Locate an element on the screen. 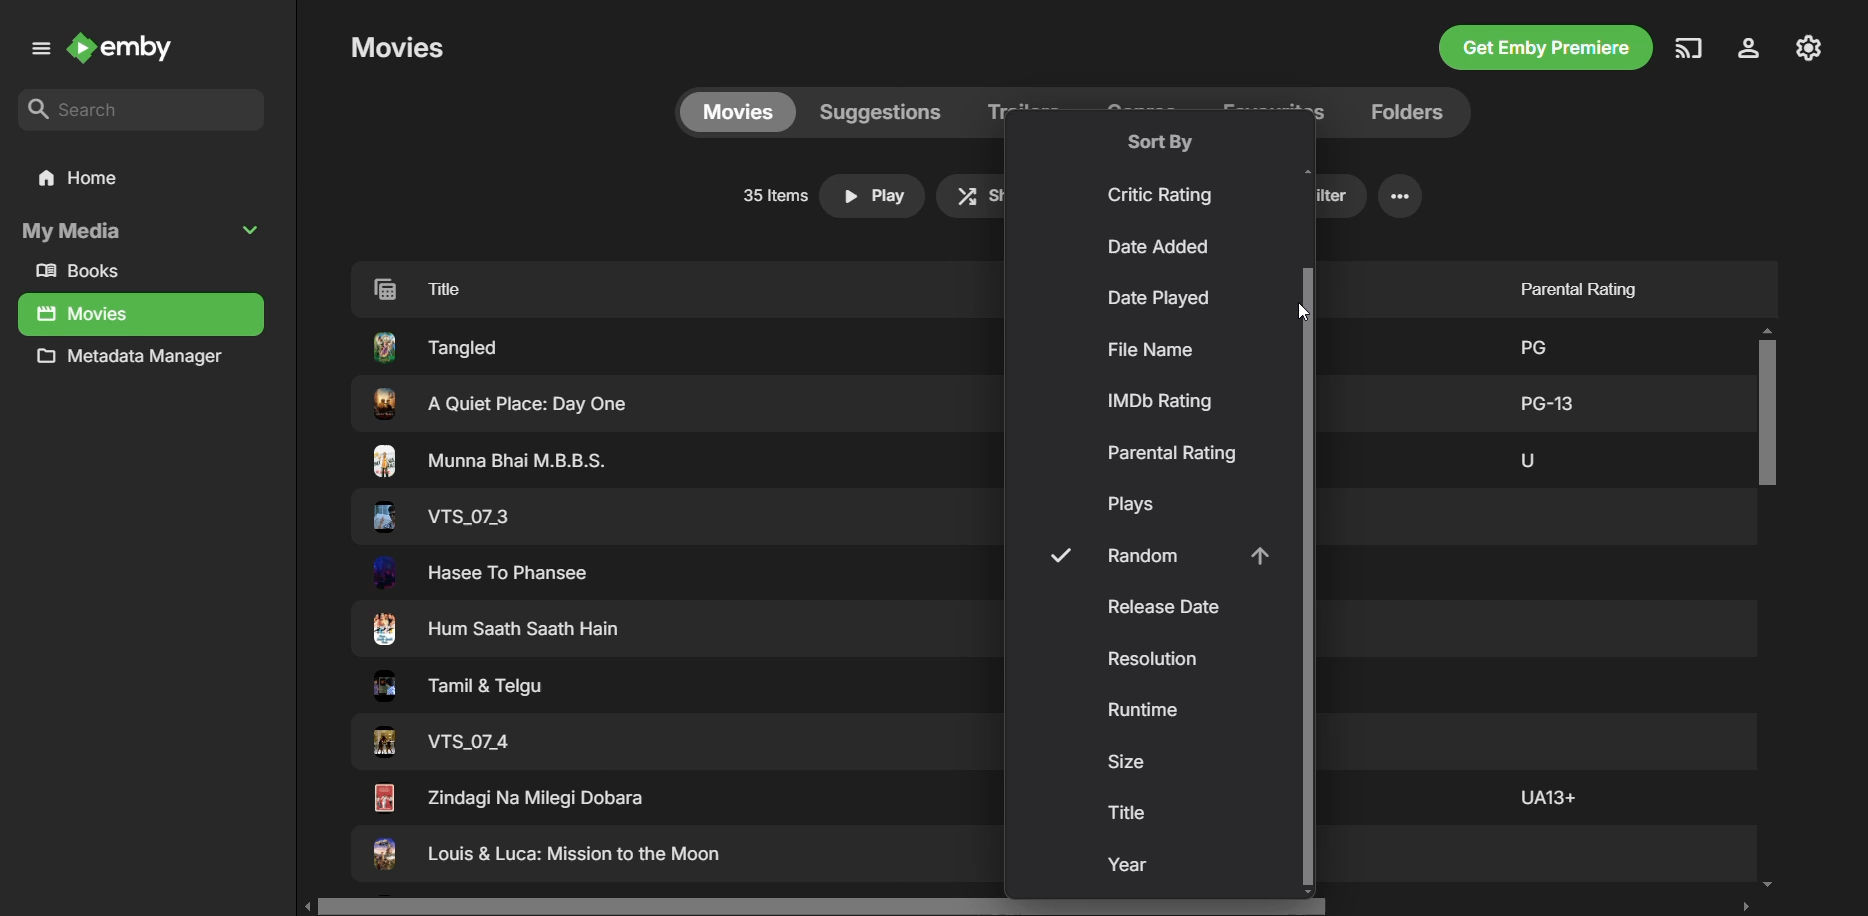 The height and width of the screenshot is (916, 1868).  is located at coordinates (76, 230).